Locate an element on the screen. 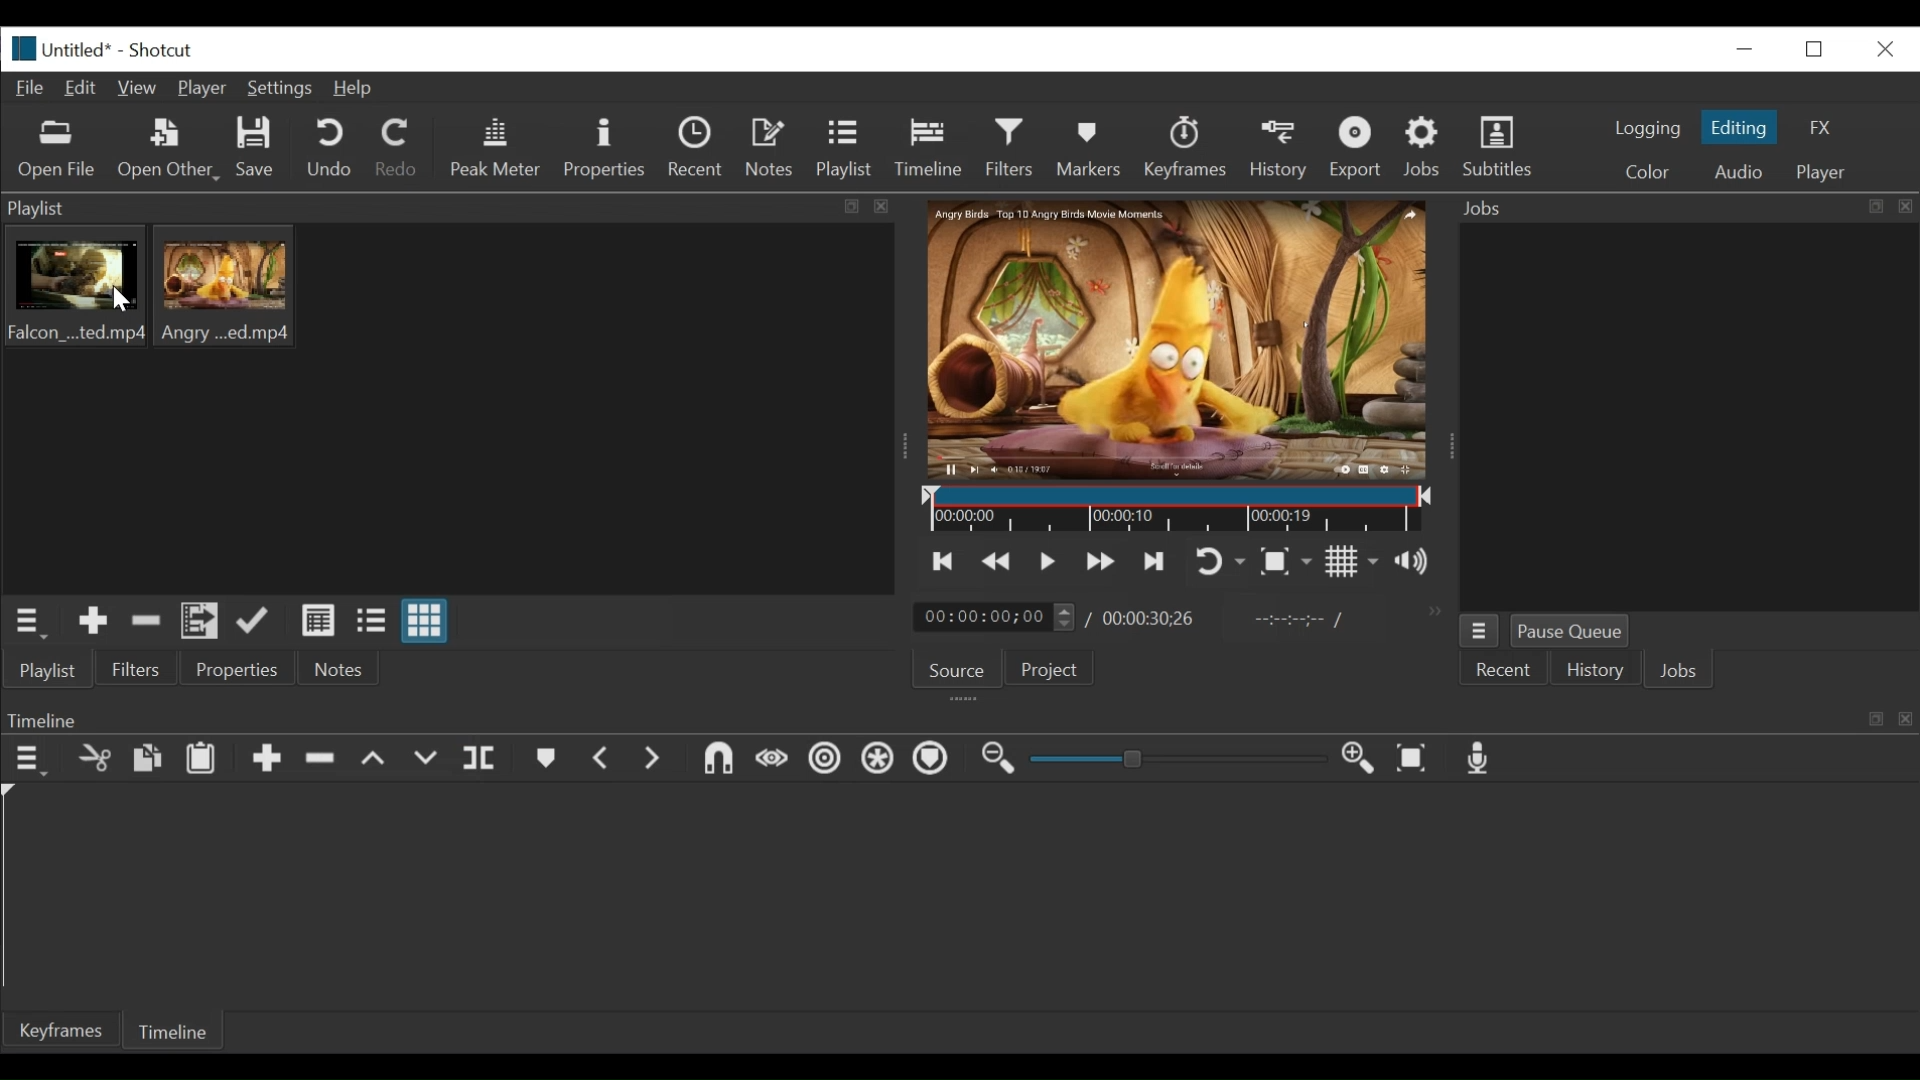 The width and height of the screenshot is (1920, 1080). current duration is located at coordinates (997, 618).